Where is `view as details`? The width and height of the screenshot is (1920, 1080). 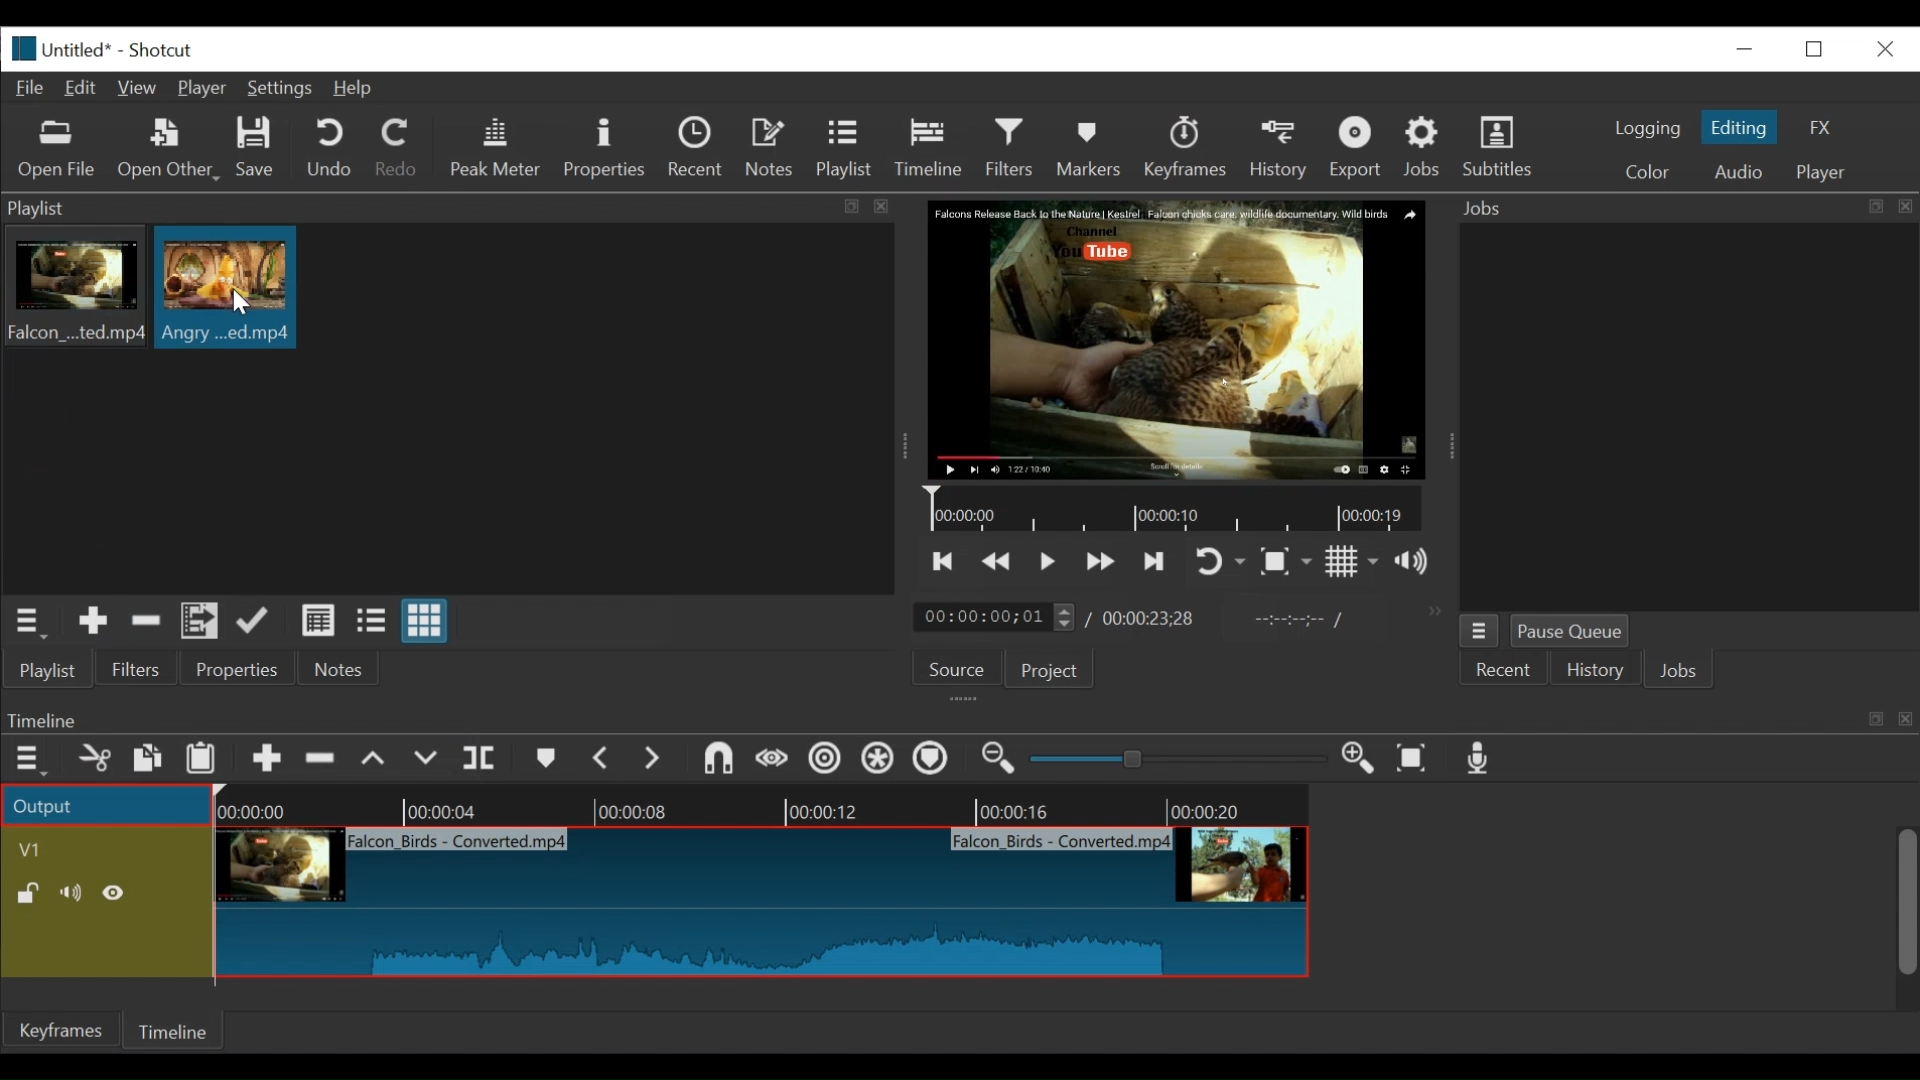 view as details is located at coordinates (319, 620).